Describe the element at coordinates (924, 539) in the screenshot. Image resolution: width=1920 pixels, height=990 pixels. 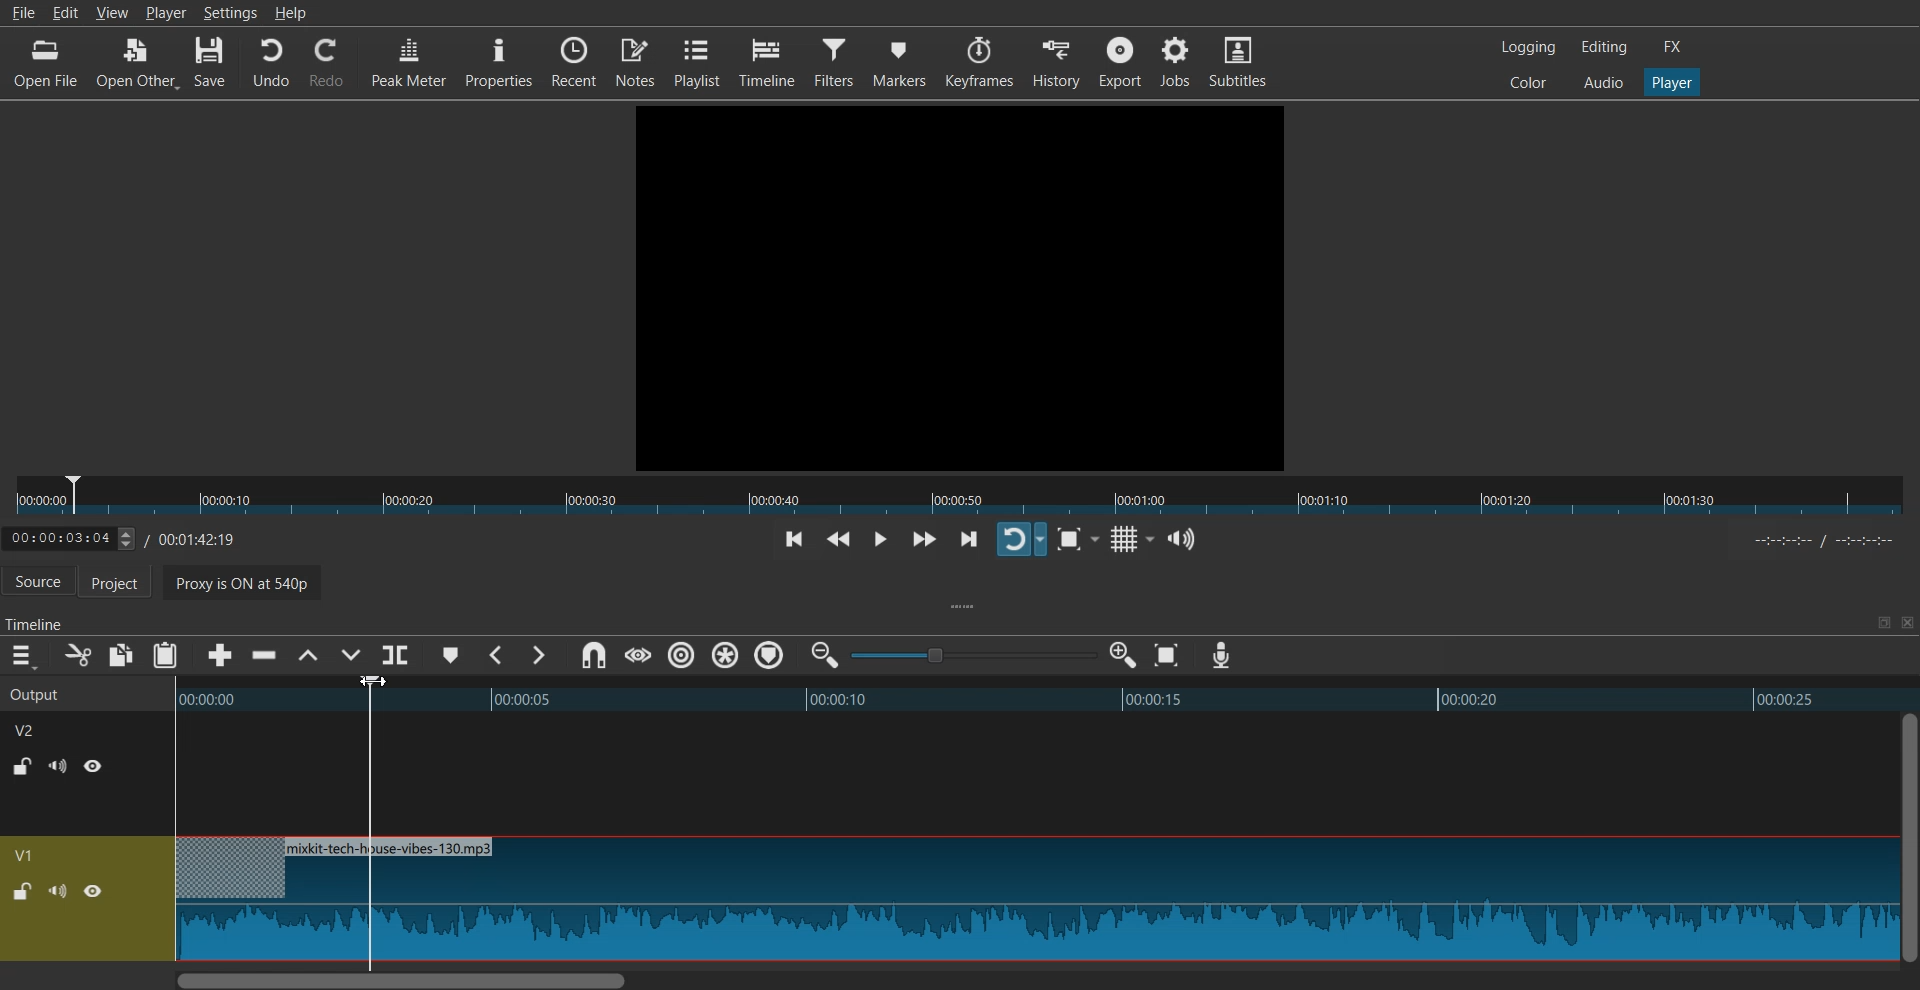
I see `Play quickly forwards` at that location.